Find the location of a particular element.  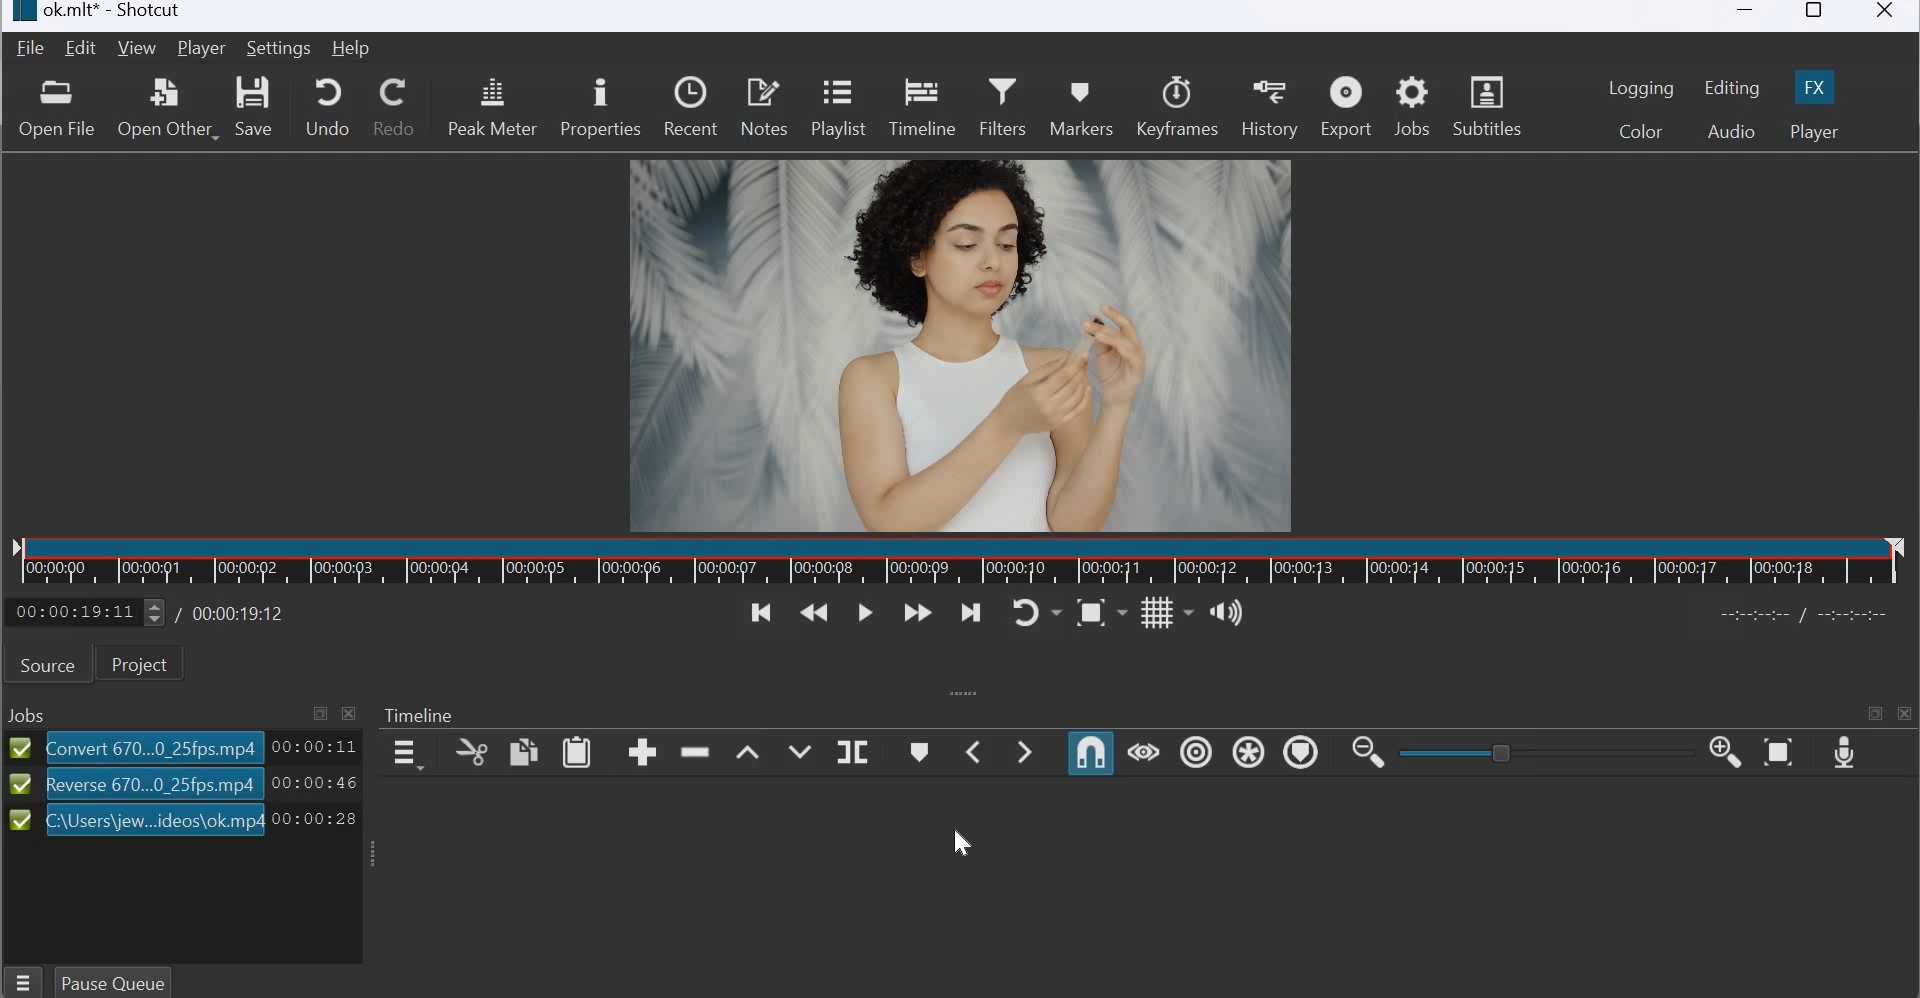

Maximize is located at coordinates (320, 713).